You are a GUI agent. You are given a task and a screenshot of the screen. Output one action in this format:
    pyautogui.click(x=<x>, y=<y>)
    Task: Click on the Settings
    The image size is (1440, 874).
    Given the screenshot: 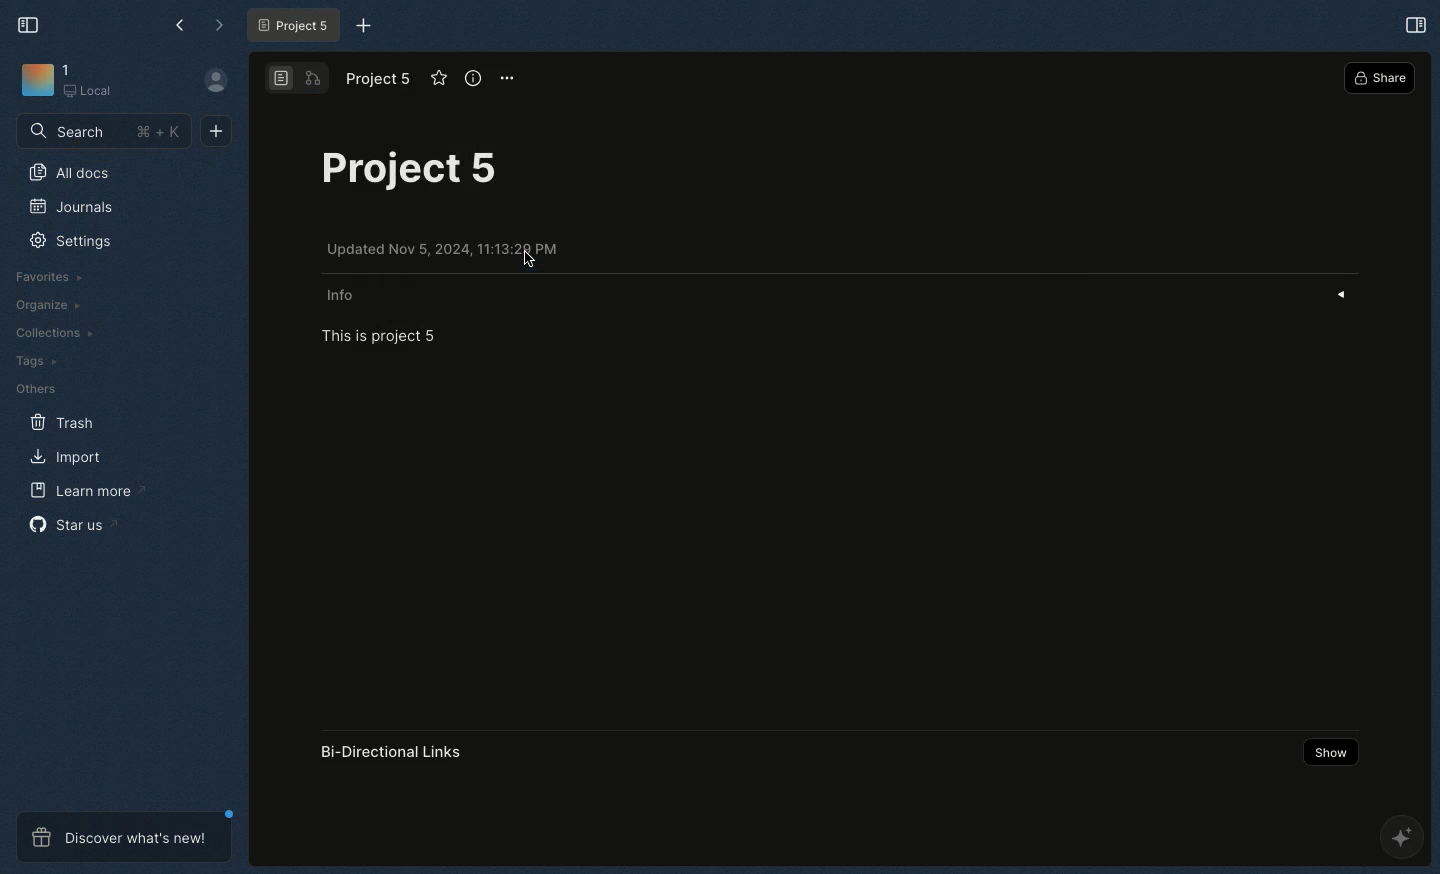 What is the action you would take?
    pyautogui.click(x=73, y=242)
    